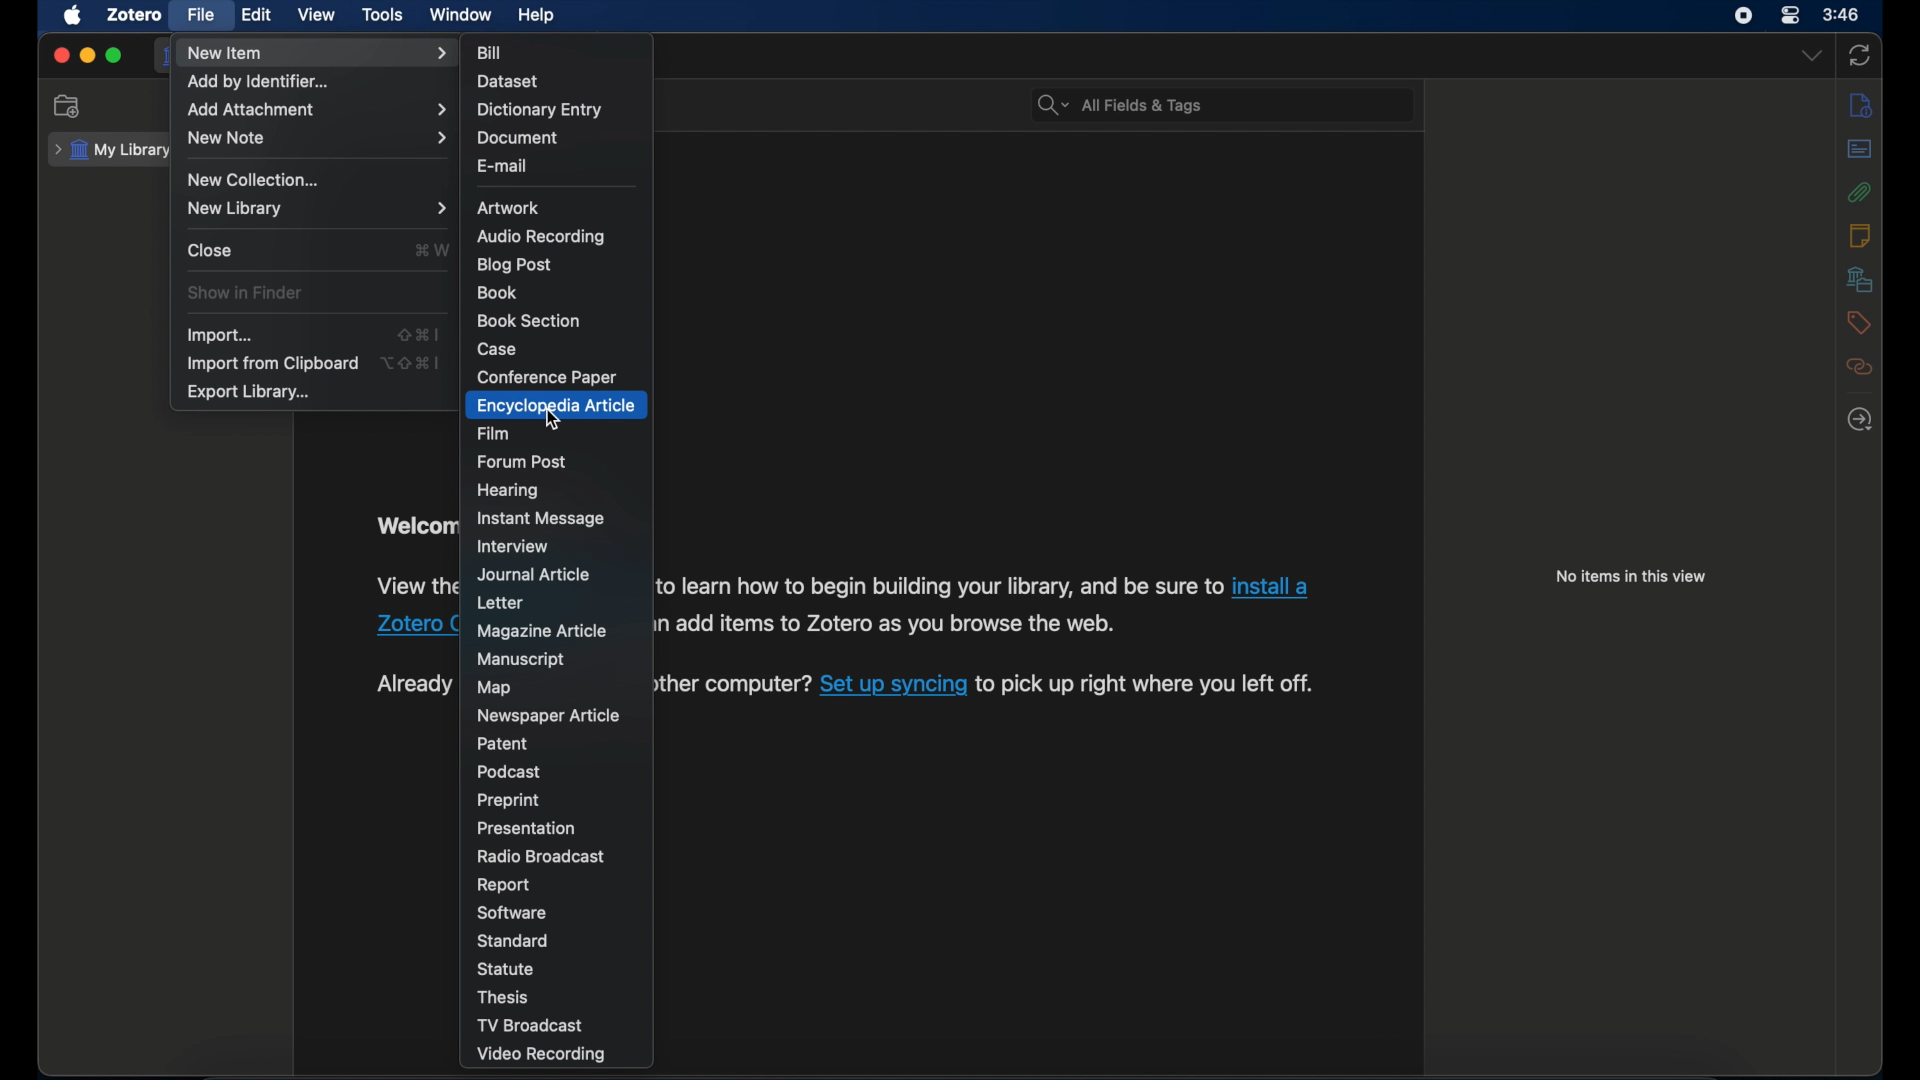 The height and width of the screenshot is (1080, 1920). Describe the element at coordinates (989, 605) in the screenshot. I see `installation instruction` at that location.